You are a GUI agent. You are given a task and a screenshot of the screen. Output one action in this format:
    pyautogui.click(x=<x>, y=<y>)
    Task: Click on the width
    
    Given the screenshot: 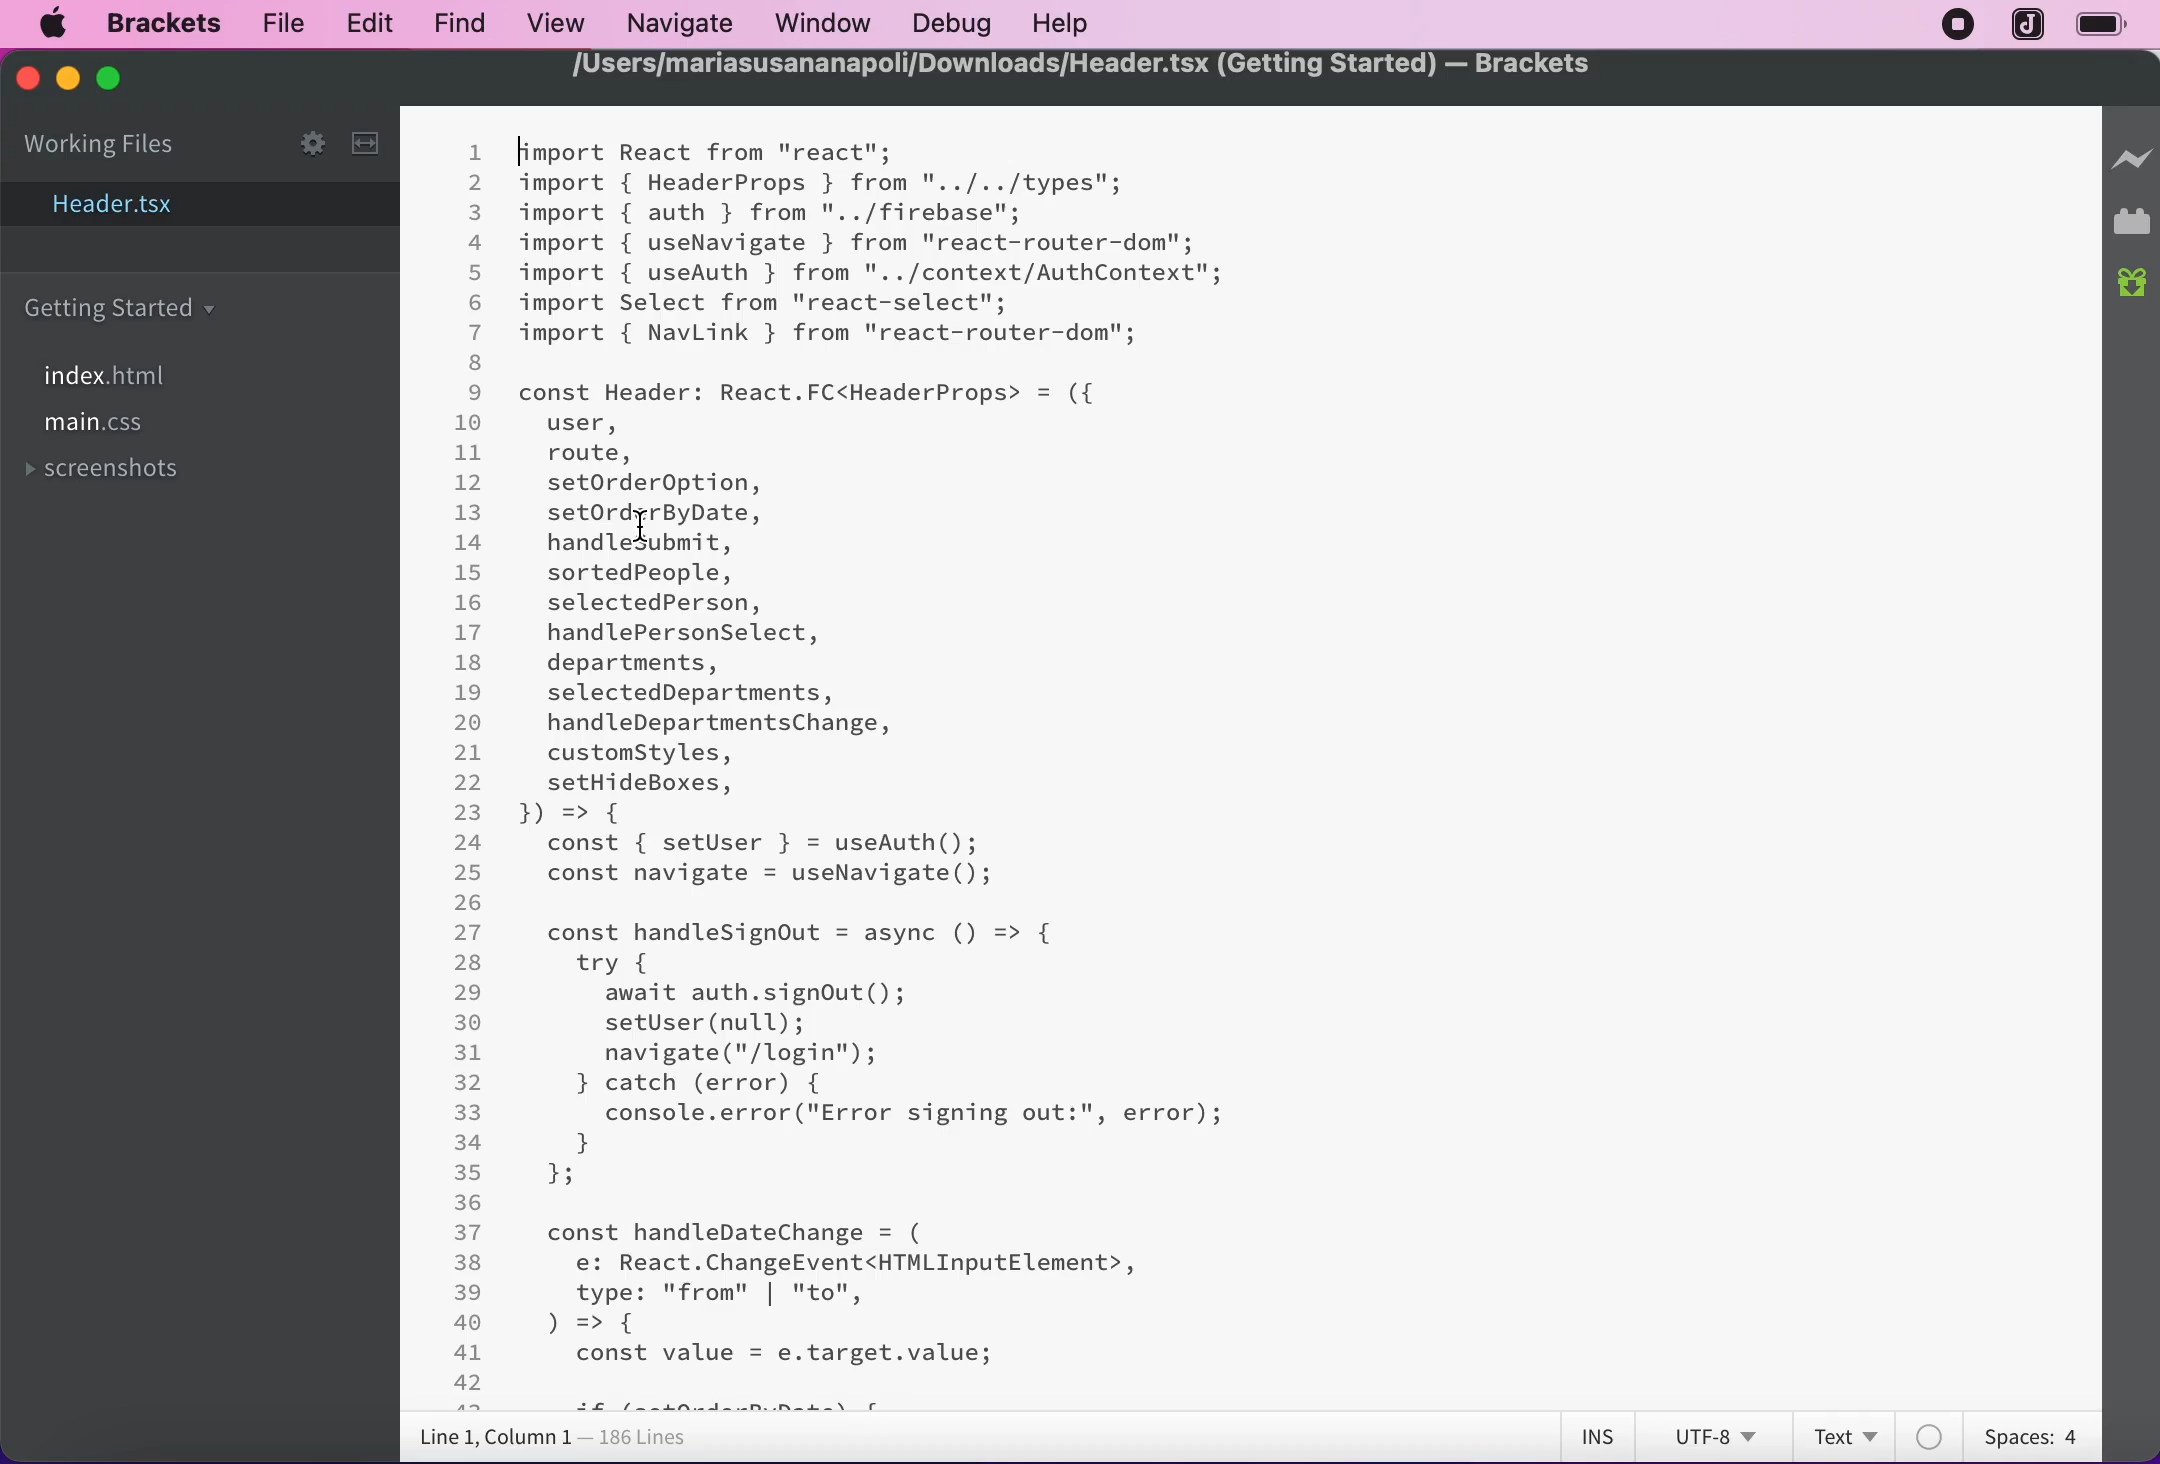 What is the action you would take?
    pyautogui.click(x=370, y=138)
    